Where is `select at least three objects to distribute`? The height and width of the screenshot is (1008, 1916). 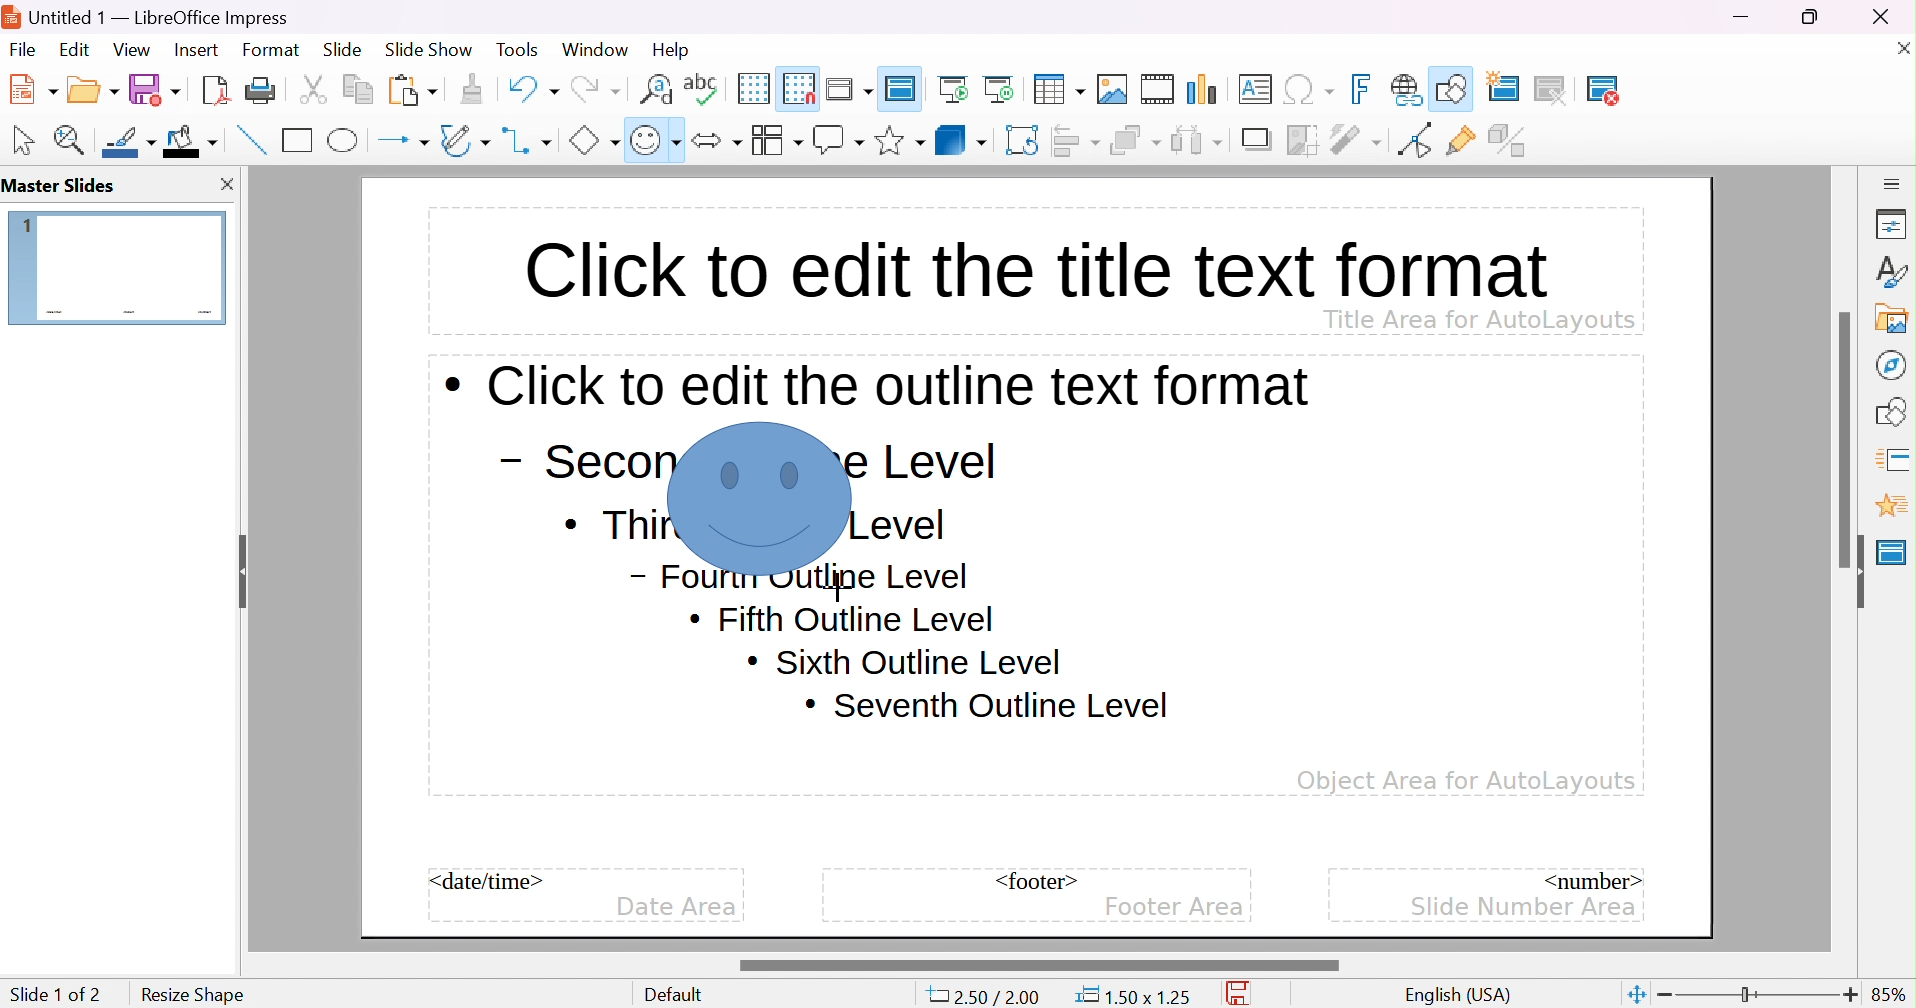 select at least three objects to distribute is located at coordinates (1198, 139).